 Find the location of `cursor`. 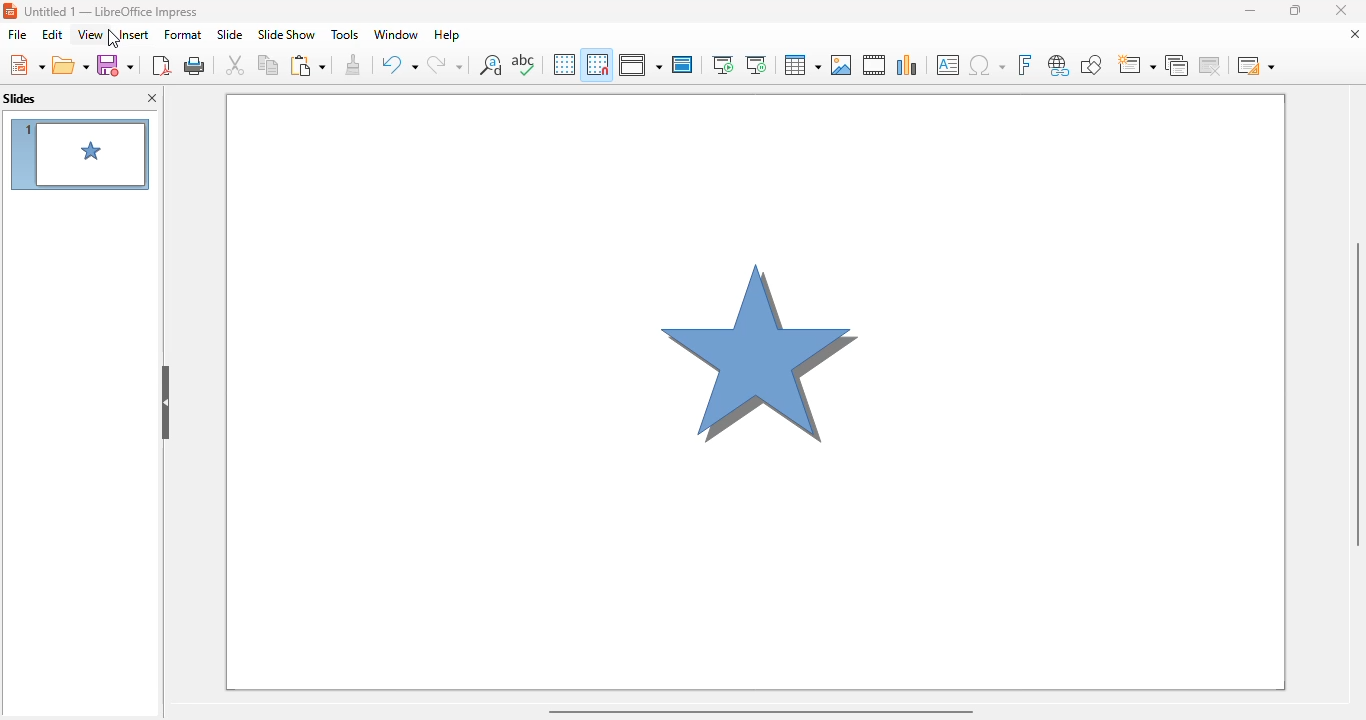

cursor is located at coordinates (109, 37).